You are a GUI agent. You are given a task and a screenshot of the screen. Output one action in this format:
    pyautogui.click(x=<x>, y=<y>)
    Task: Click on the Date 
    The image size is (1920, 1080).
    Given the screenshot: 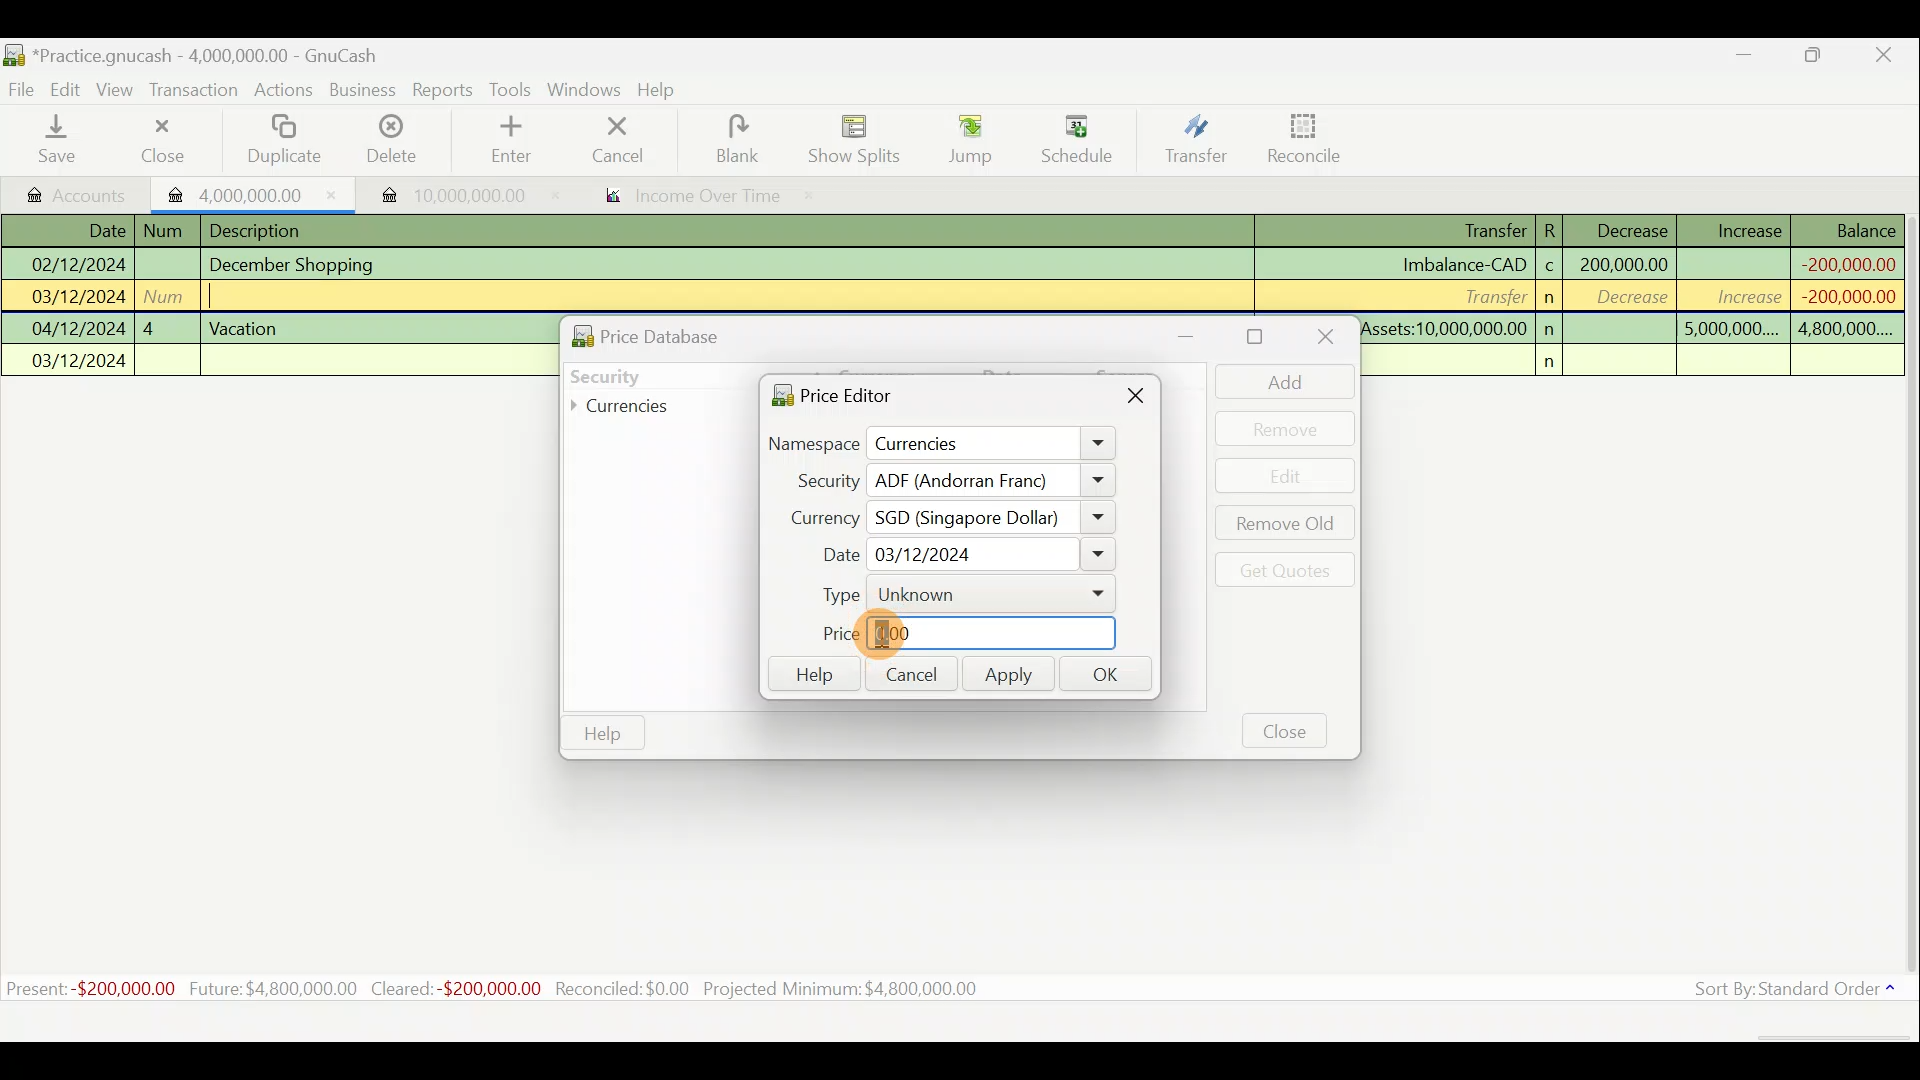 What is the action you would take?
    pyautogui.click(x=93, y=230)
    